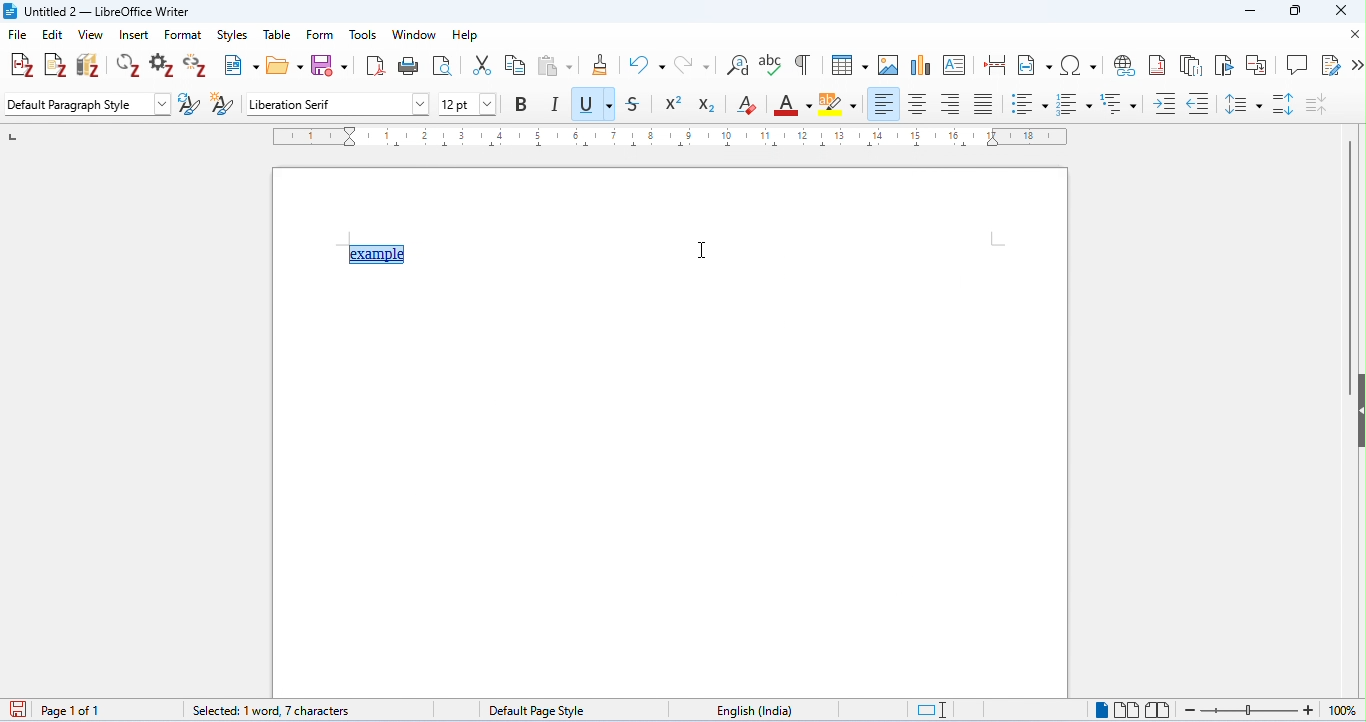 This screenshot has width=1366, height=722. Describe the element at coordinates (738, 65) in the screenshot. I see `find and replace` at that location.